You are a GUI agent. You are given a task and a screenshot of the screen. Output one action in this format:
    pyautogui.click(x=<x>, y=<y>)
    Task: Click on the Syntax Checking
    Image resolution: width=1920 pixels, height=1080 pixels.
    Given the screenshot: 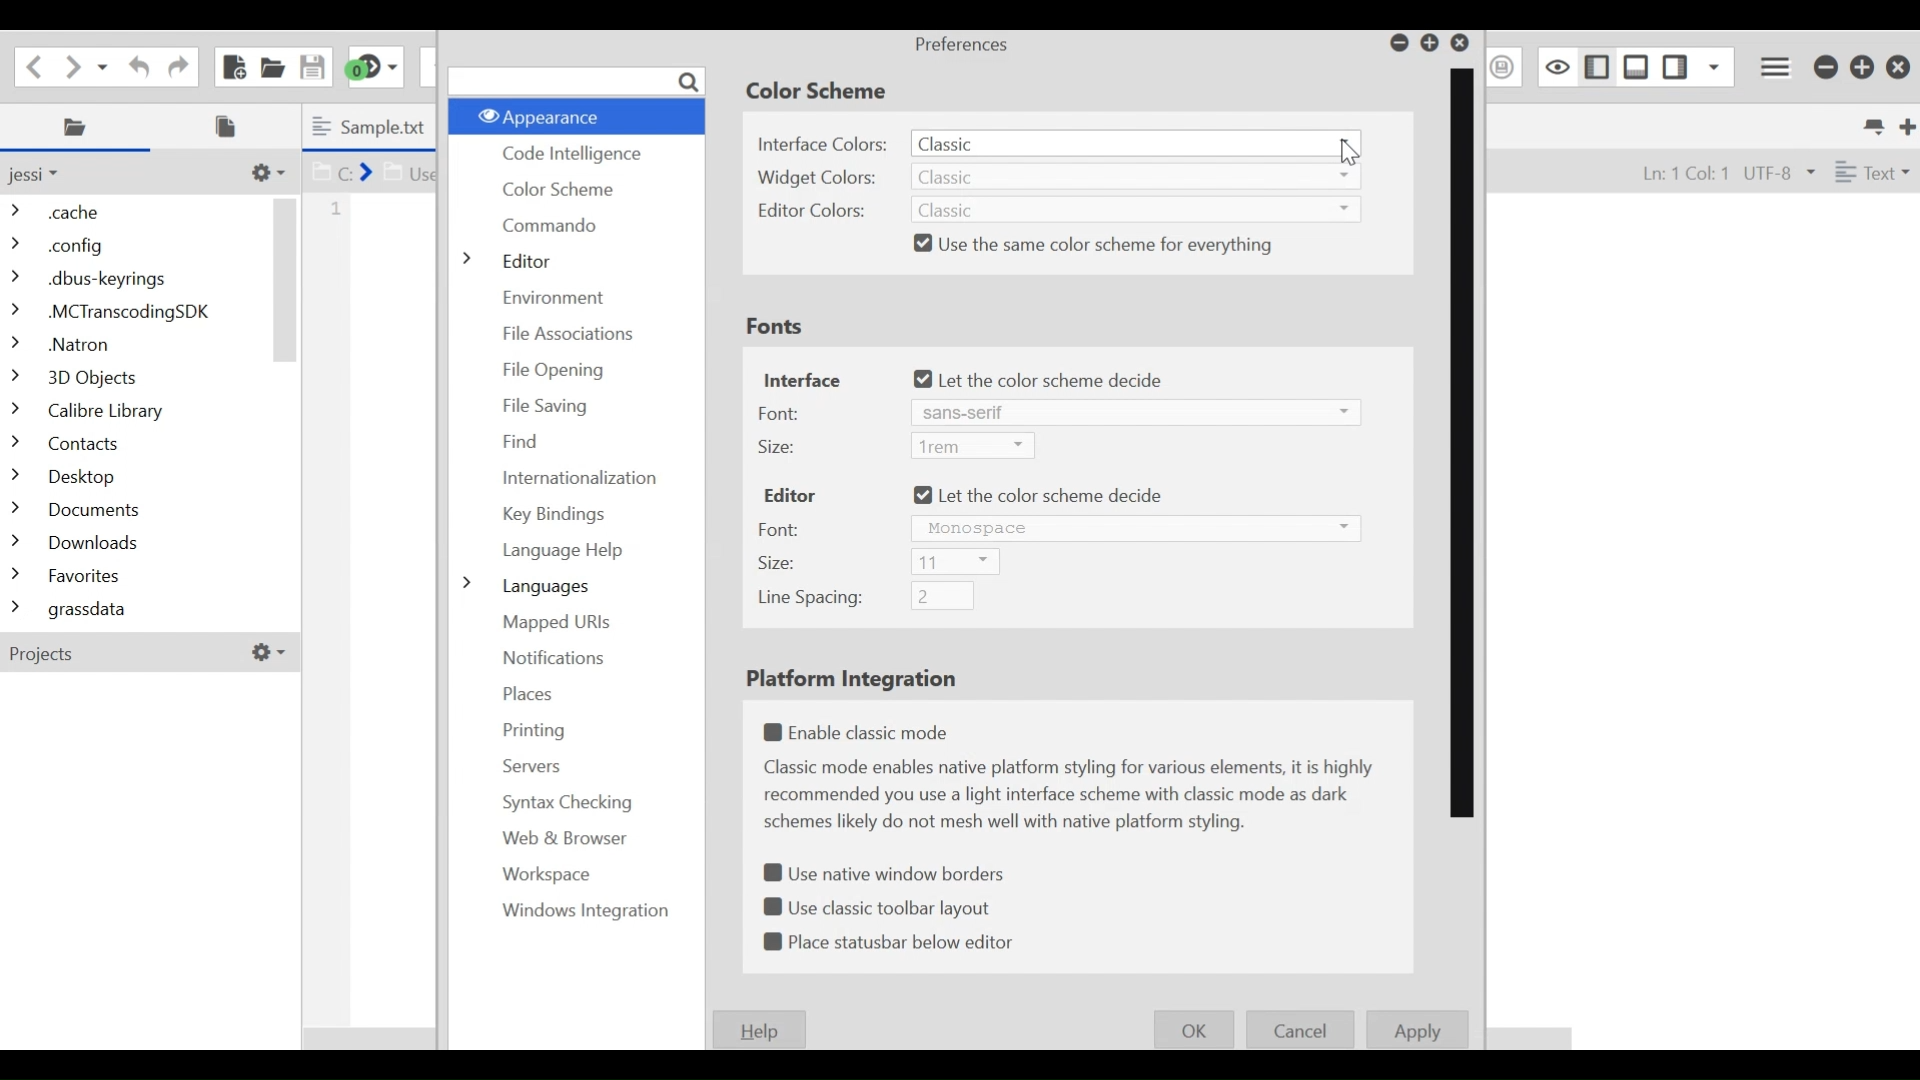 What is the action you would take?
    pyautogui.click(x=560, y=803)
    